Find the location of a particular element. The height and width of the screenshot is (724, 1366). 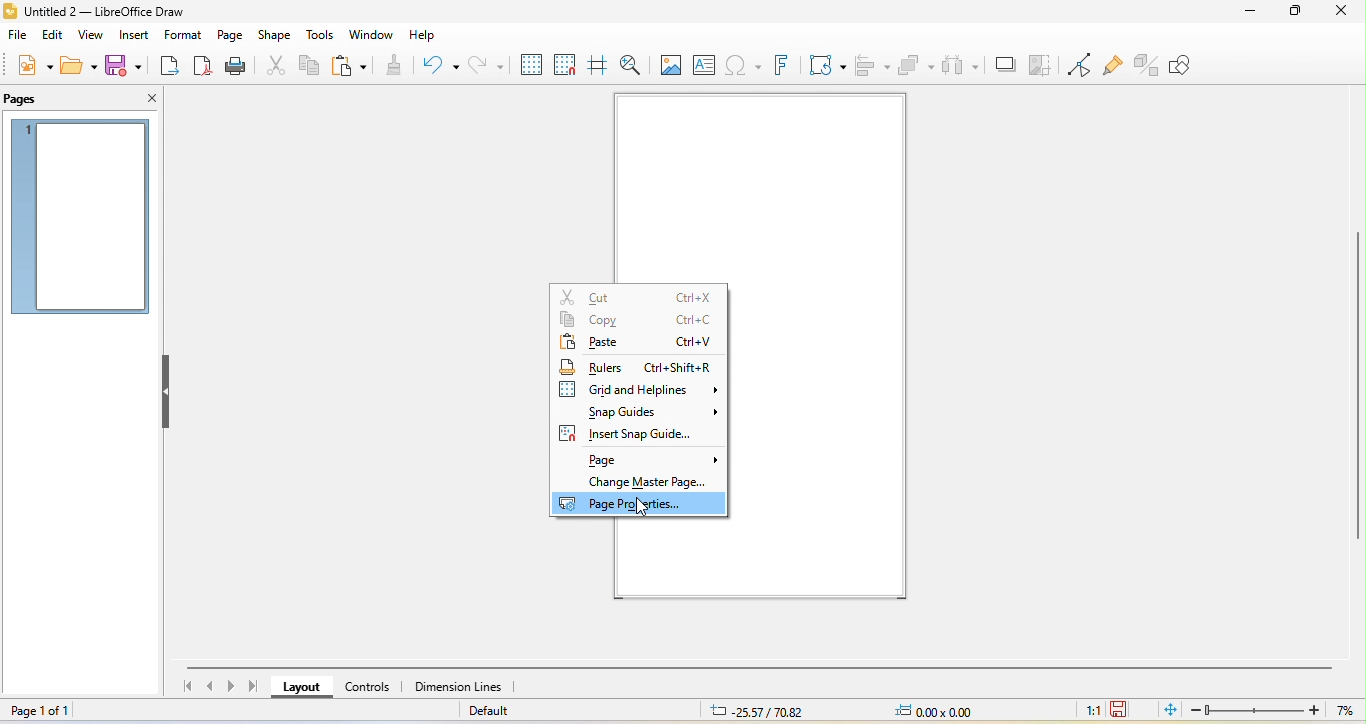

special character is located at coordinates (742, 66).